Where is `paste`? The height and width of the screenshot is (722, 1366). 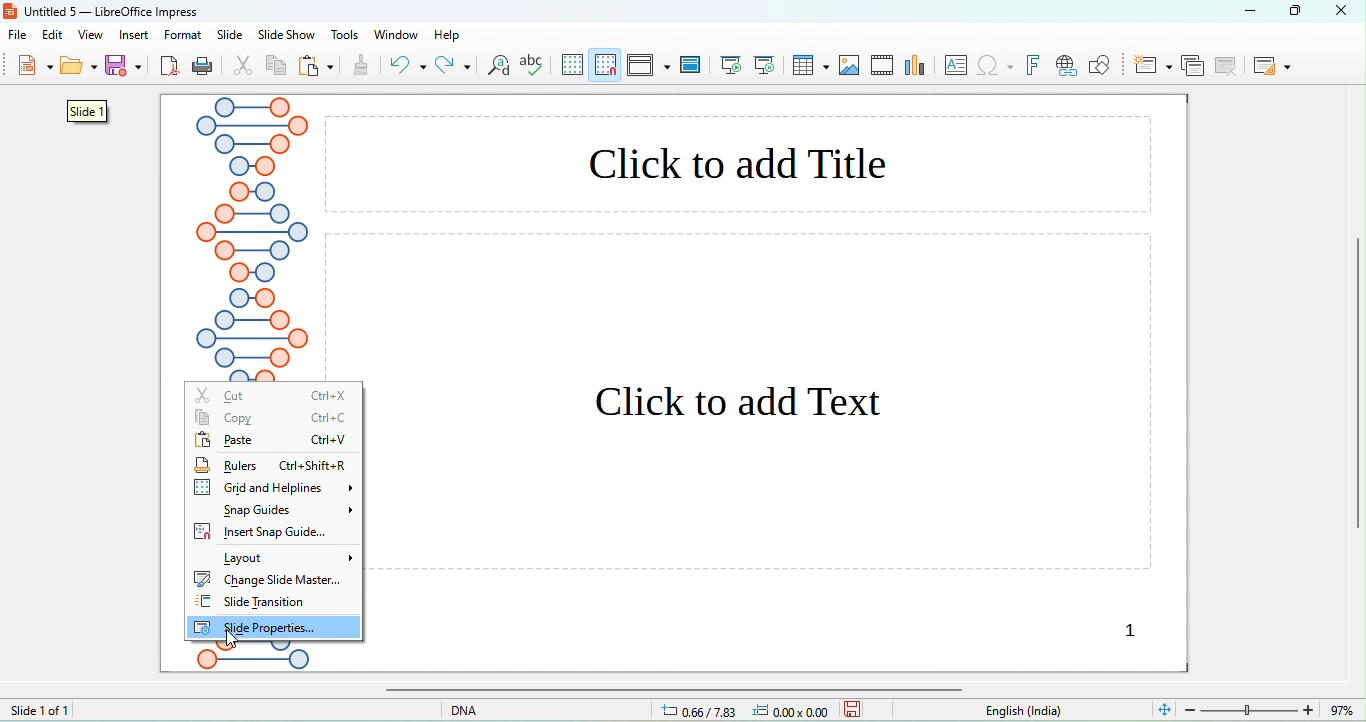 paste is located at coordinates (274, 438).